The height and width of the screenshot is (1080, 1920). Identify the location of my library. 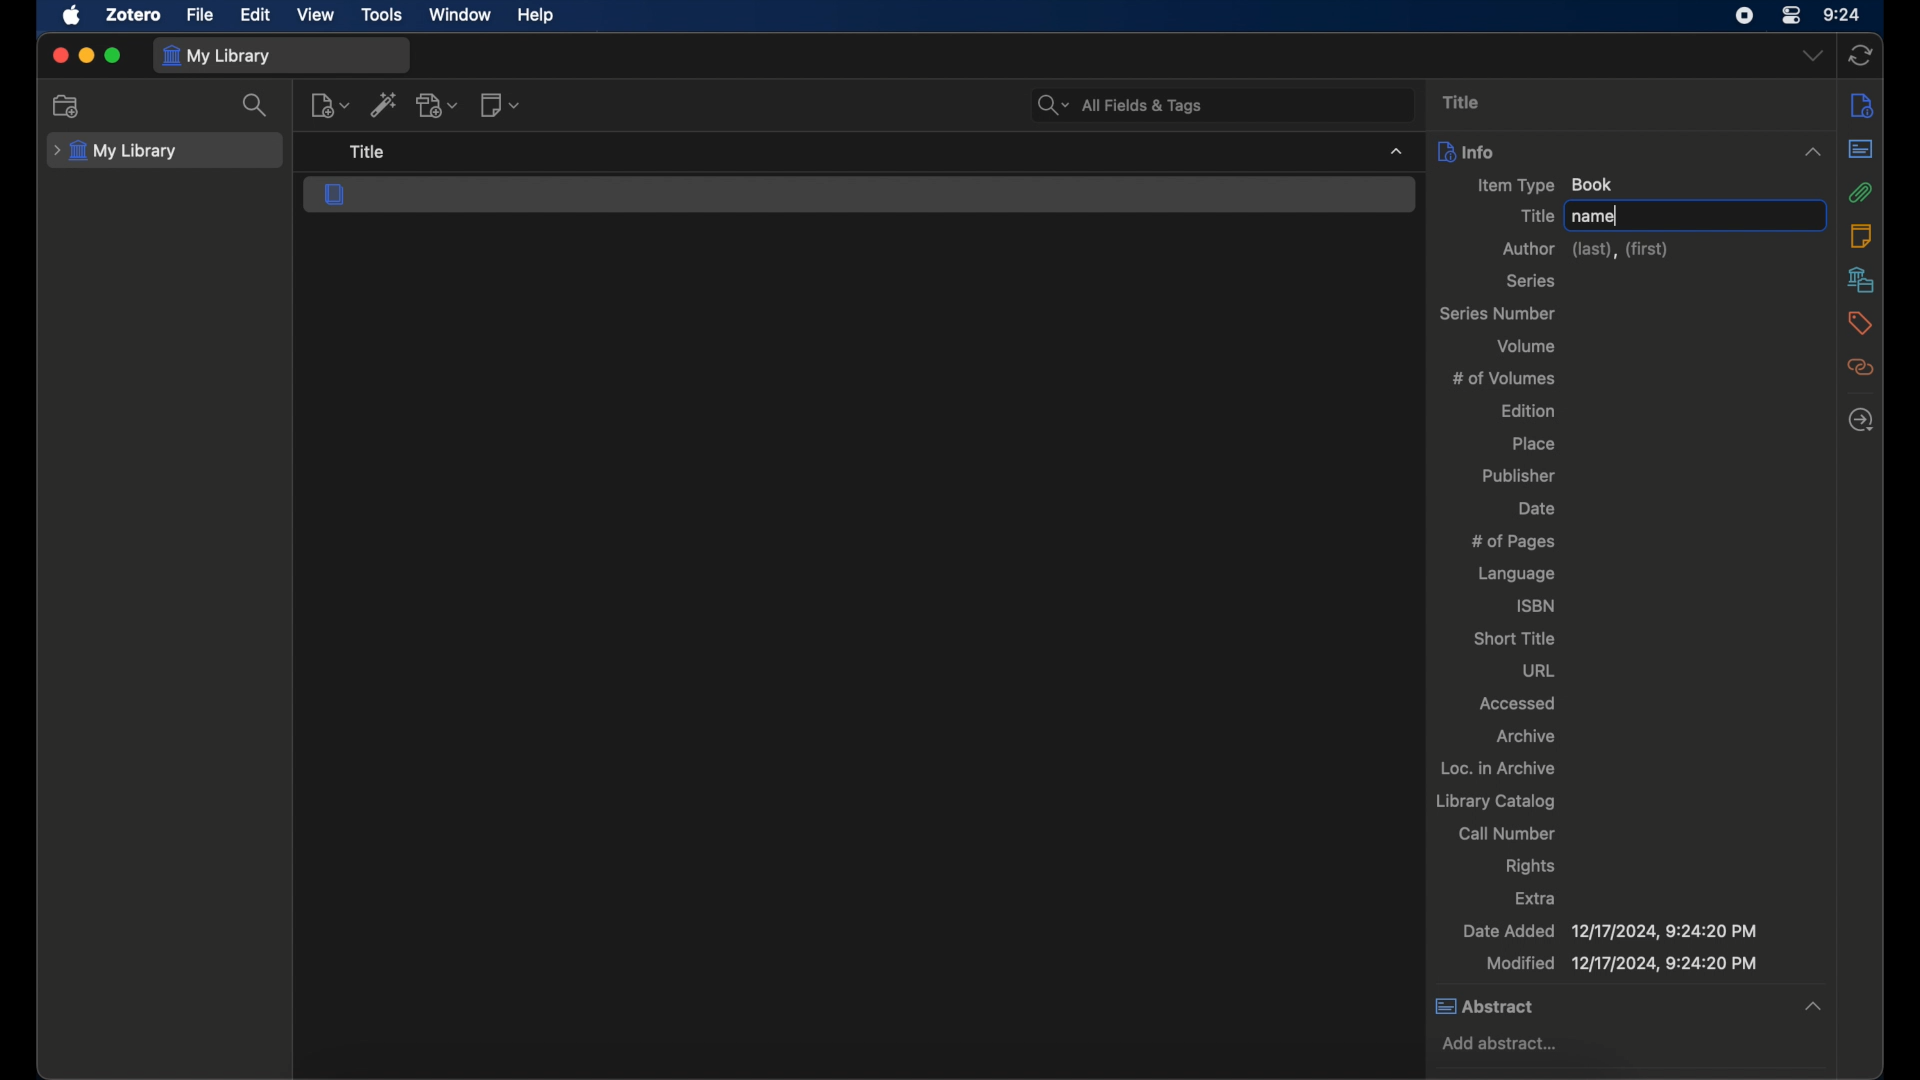
(218, 57).